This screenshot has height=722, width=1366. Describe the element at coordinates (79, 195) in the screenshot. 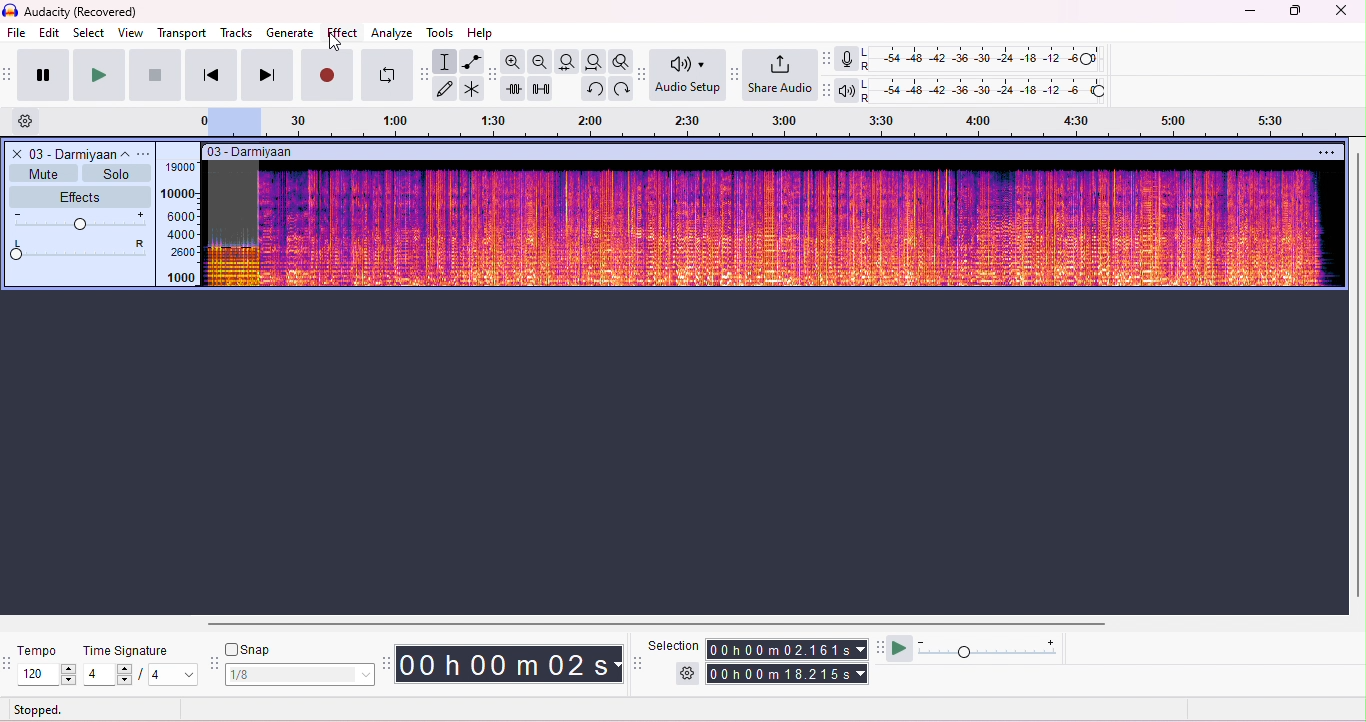

I see `effects` at that location.